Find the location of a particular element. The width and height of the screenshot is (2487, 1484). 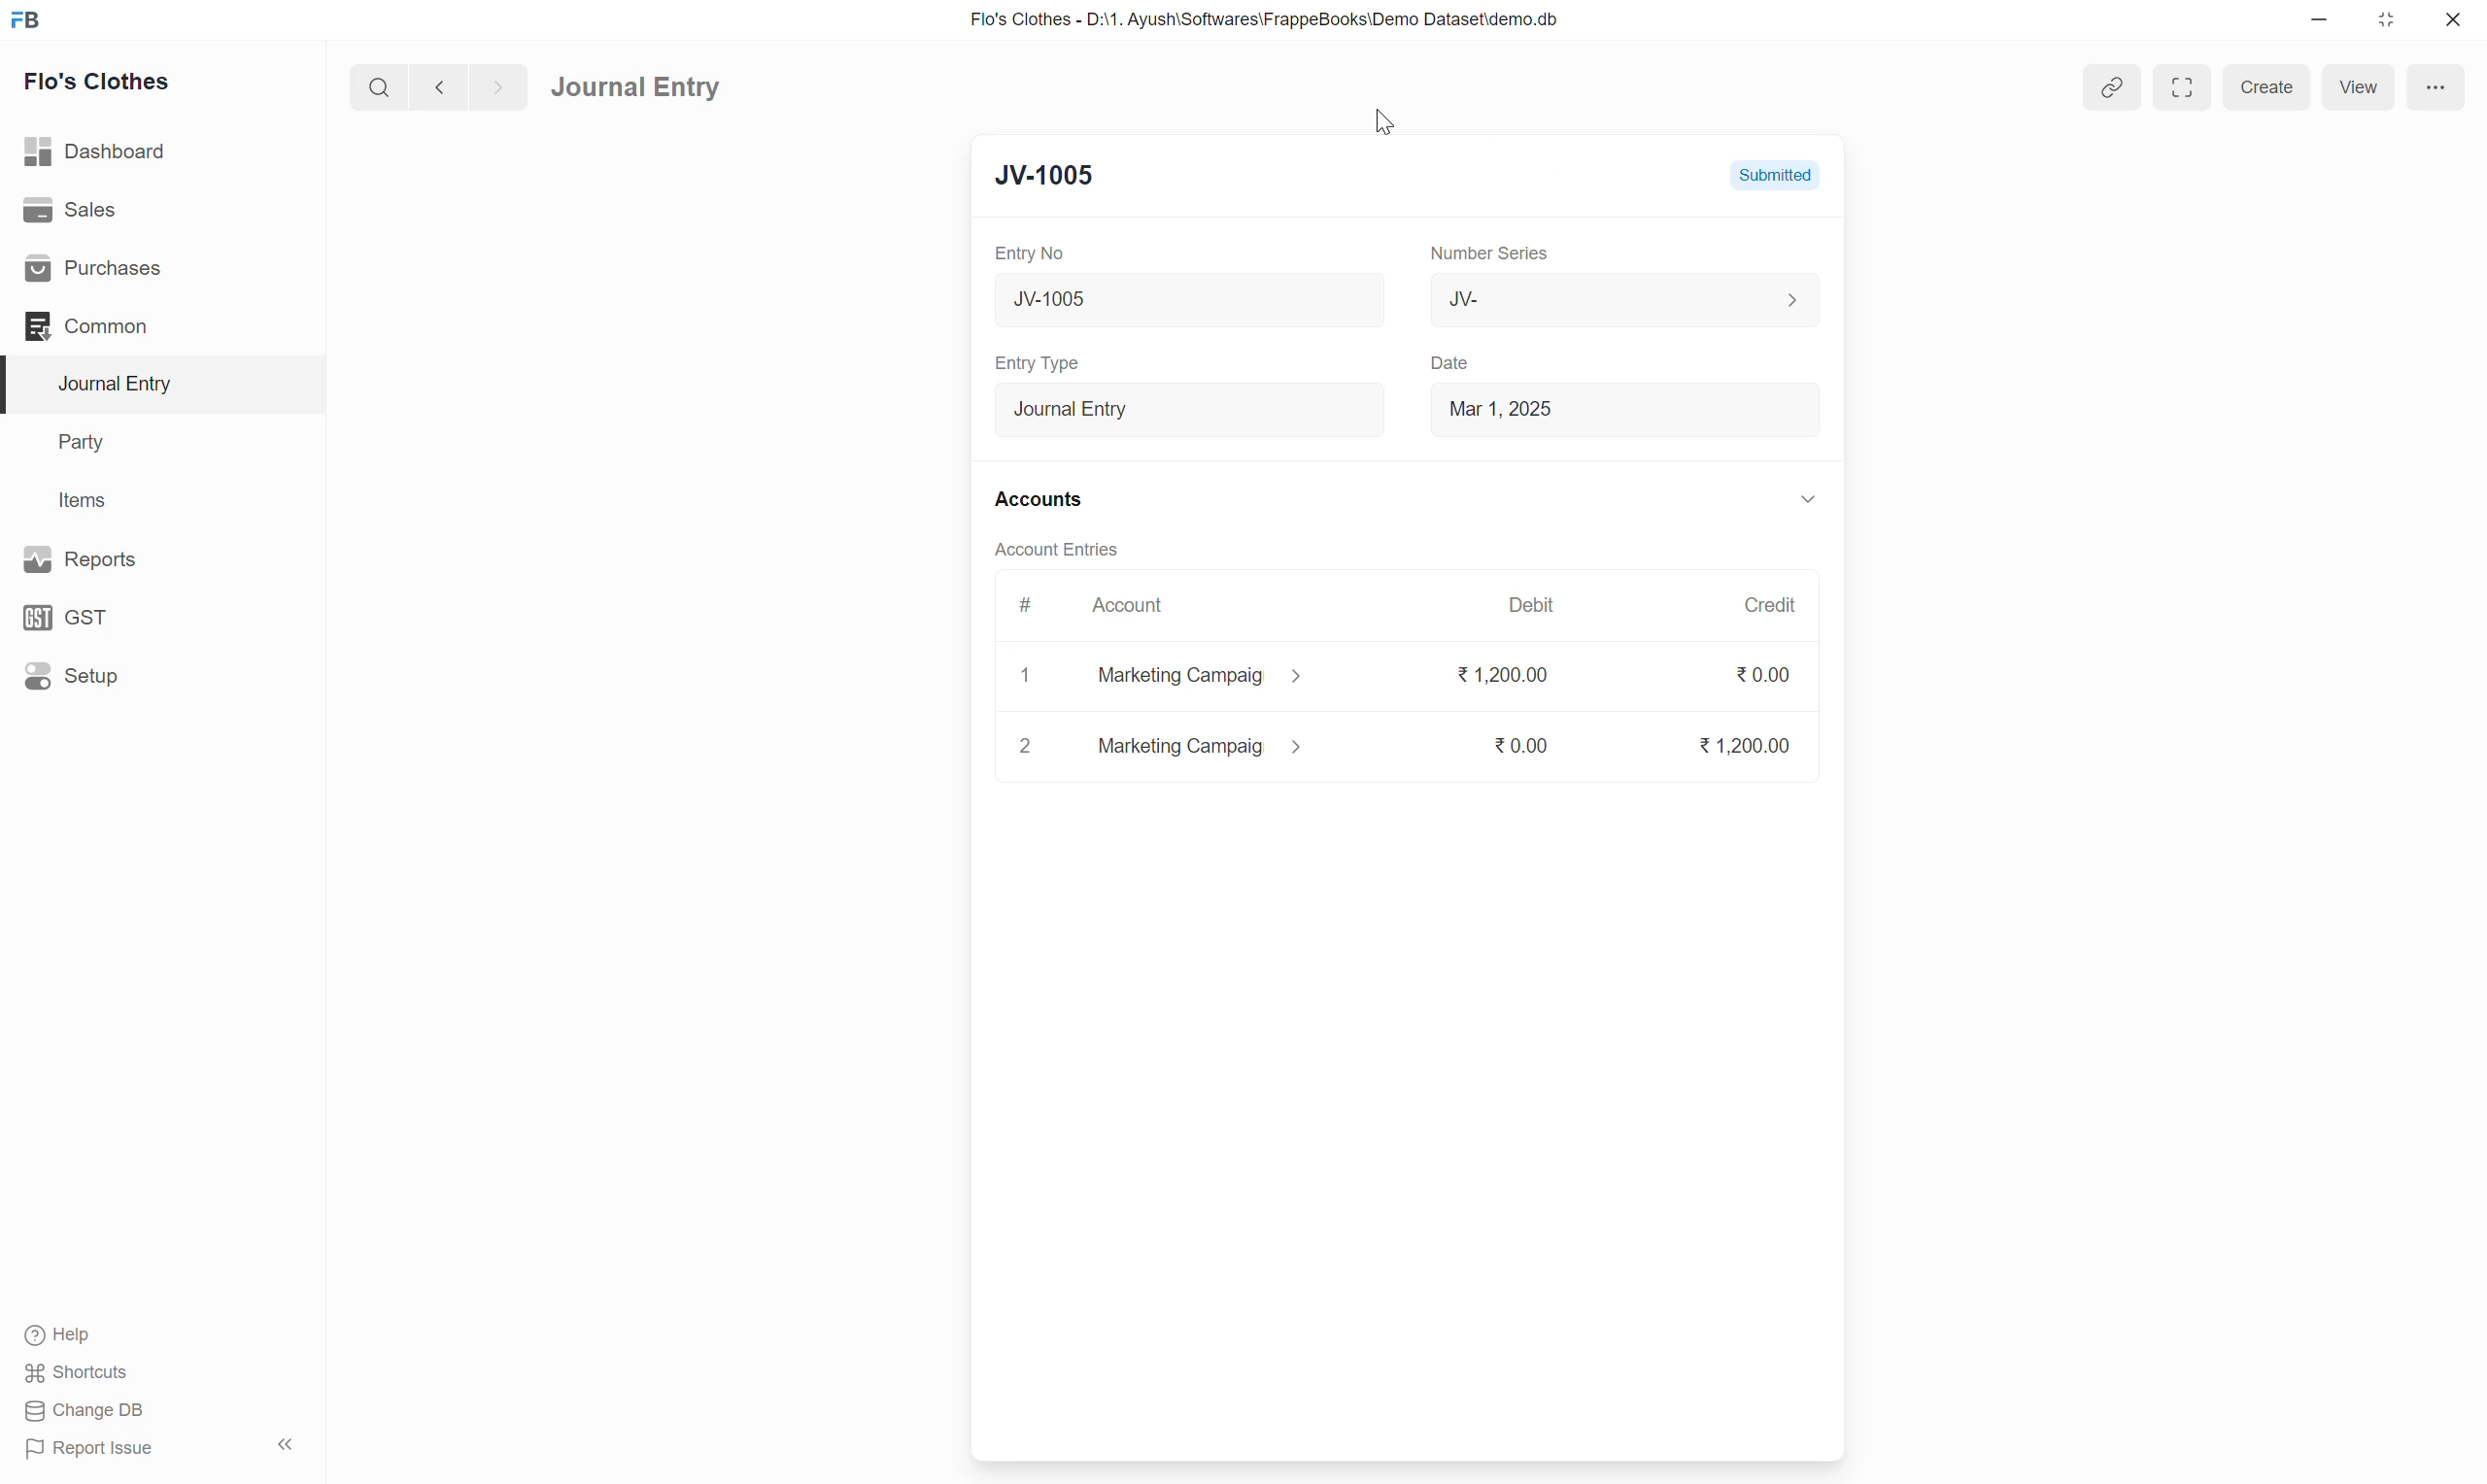

Date is located at coordinates (1455, 364).